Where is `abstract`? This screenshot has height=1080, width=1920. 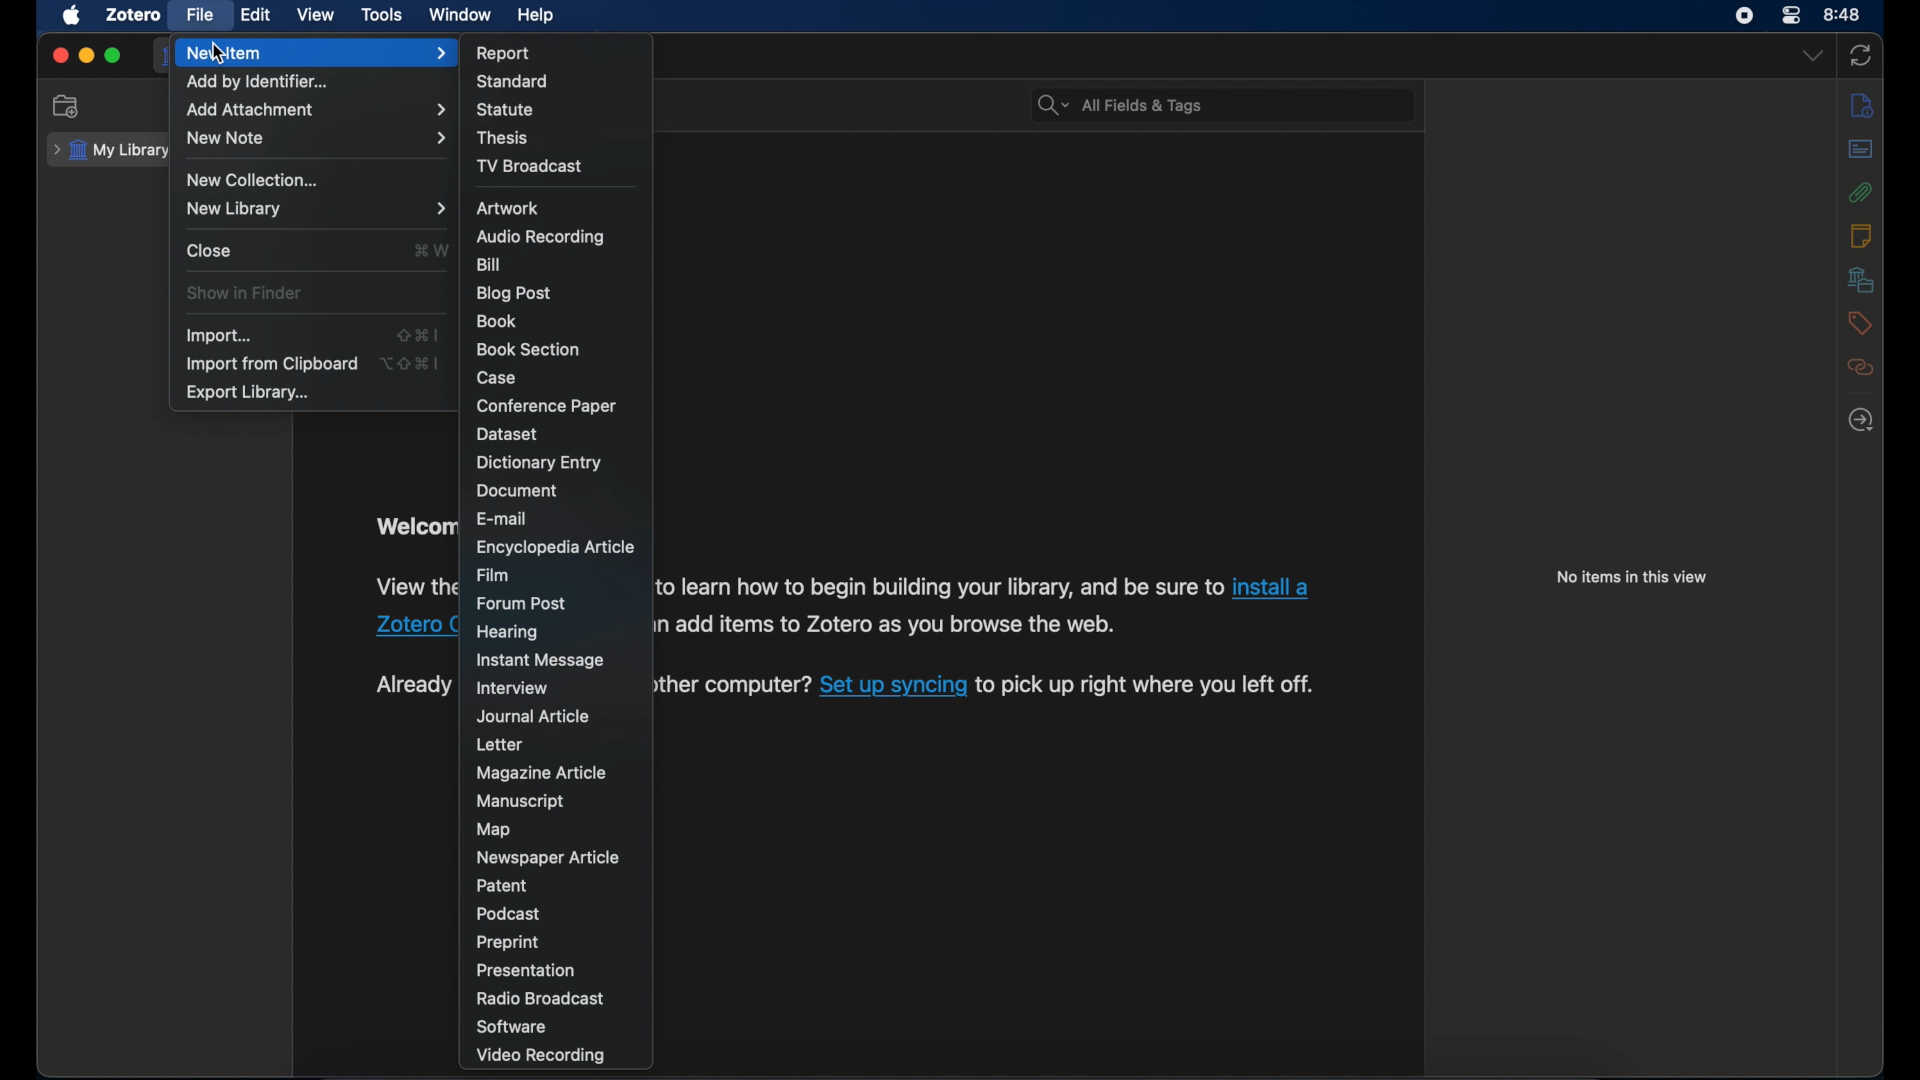
abstract is located at coordinates (1860, 148).